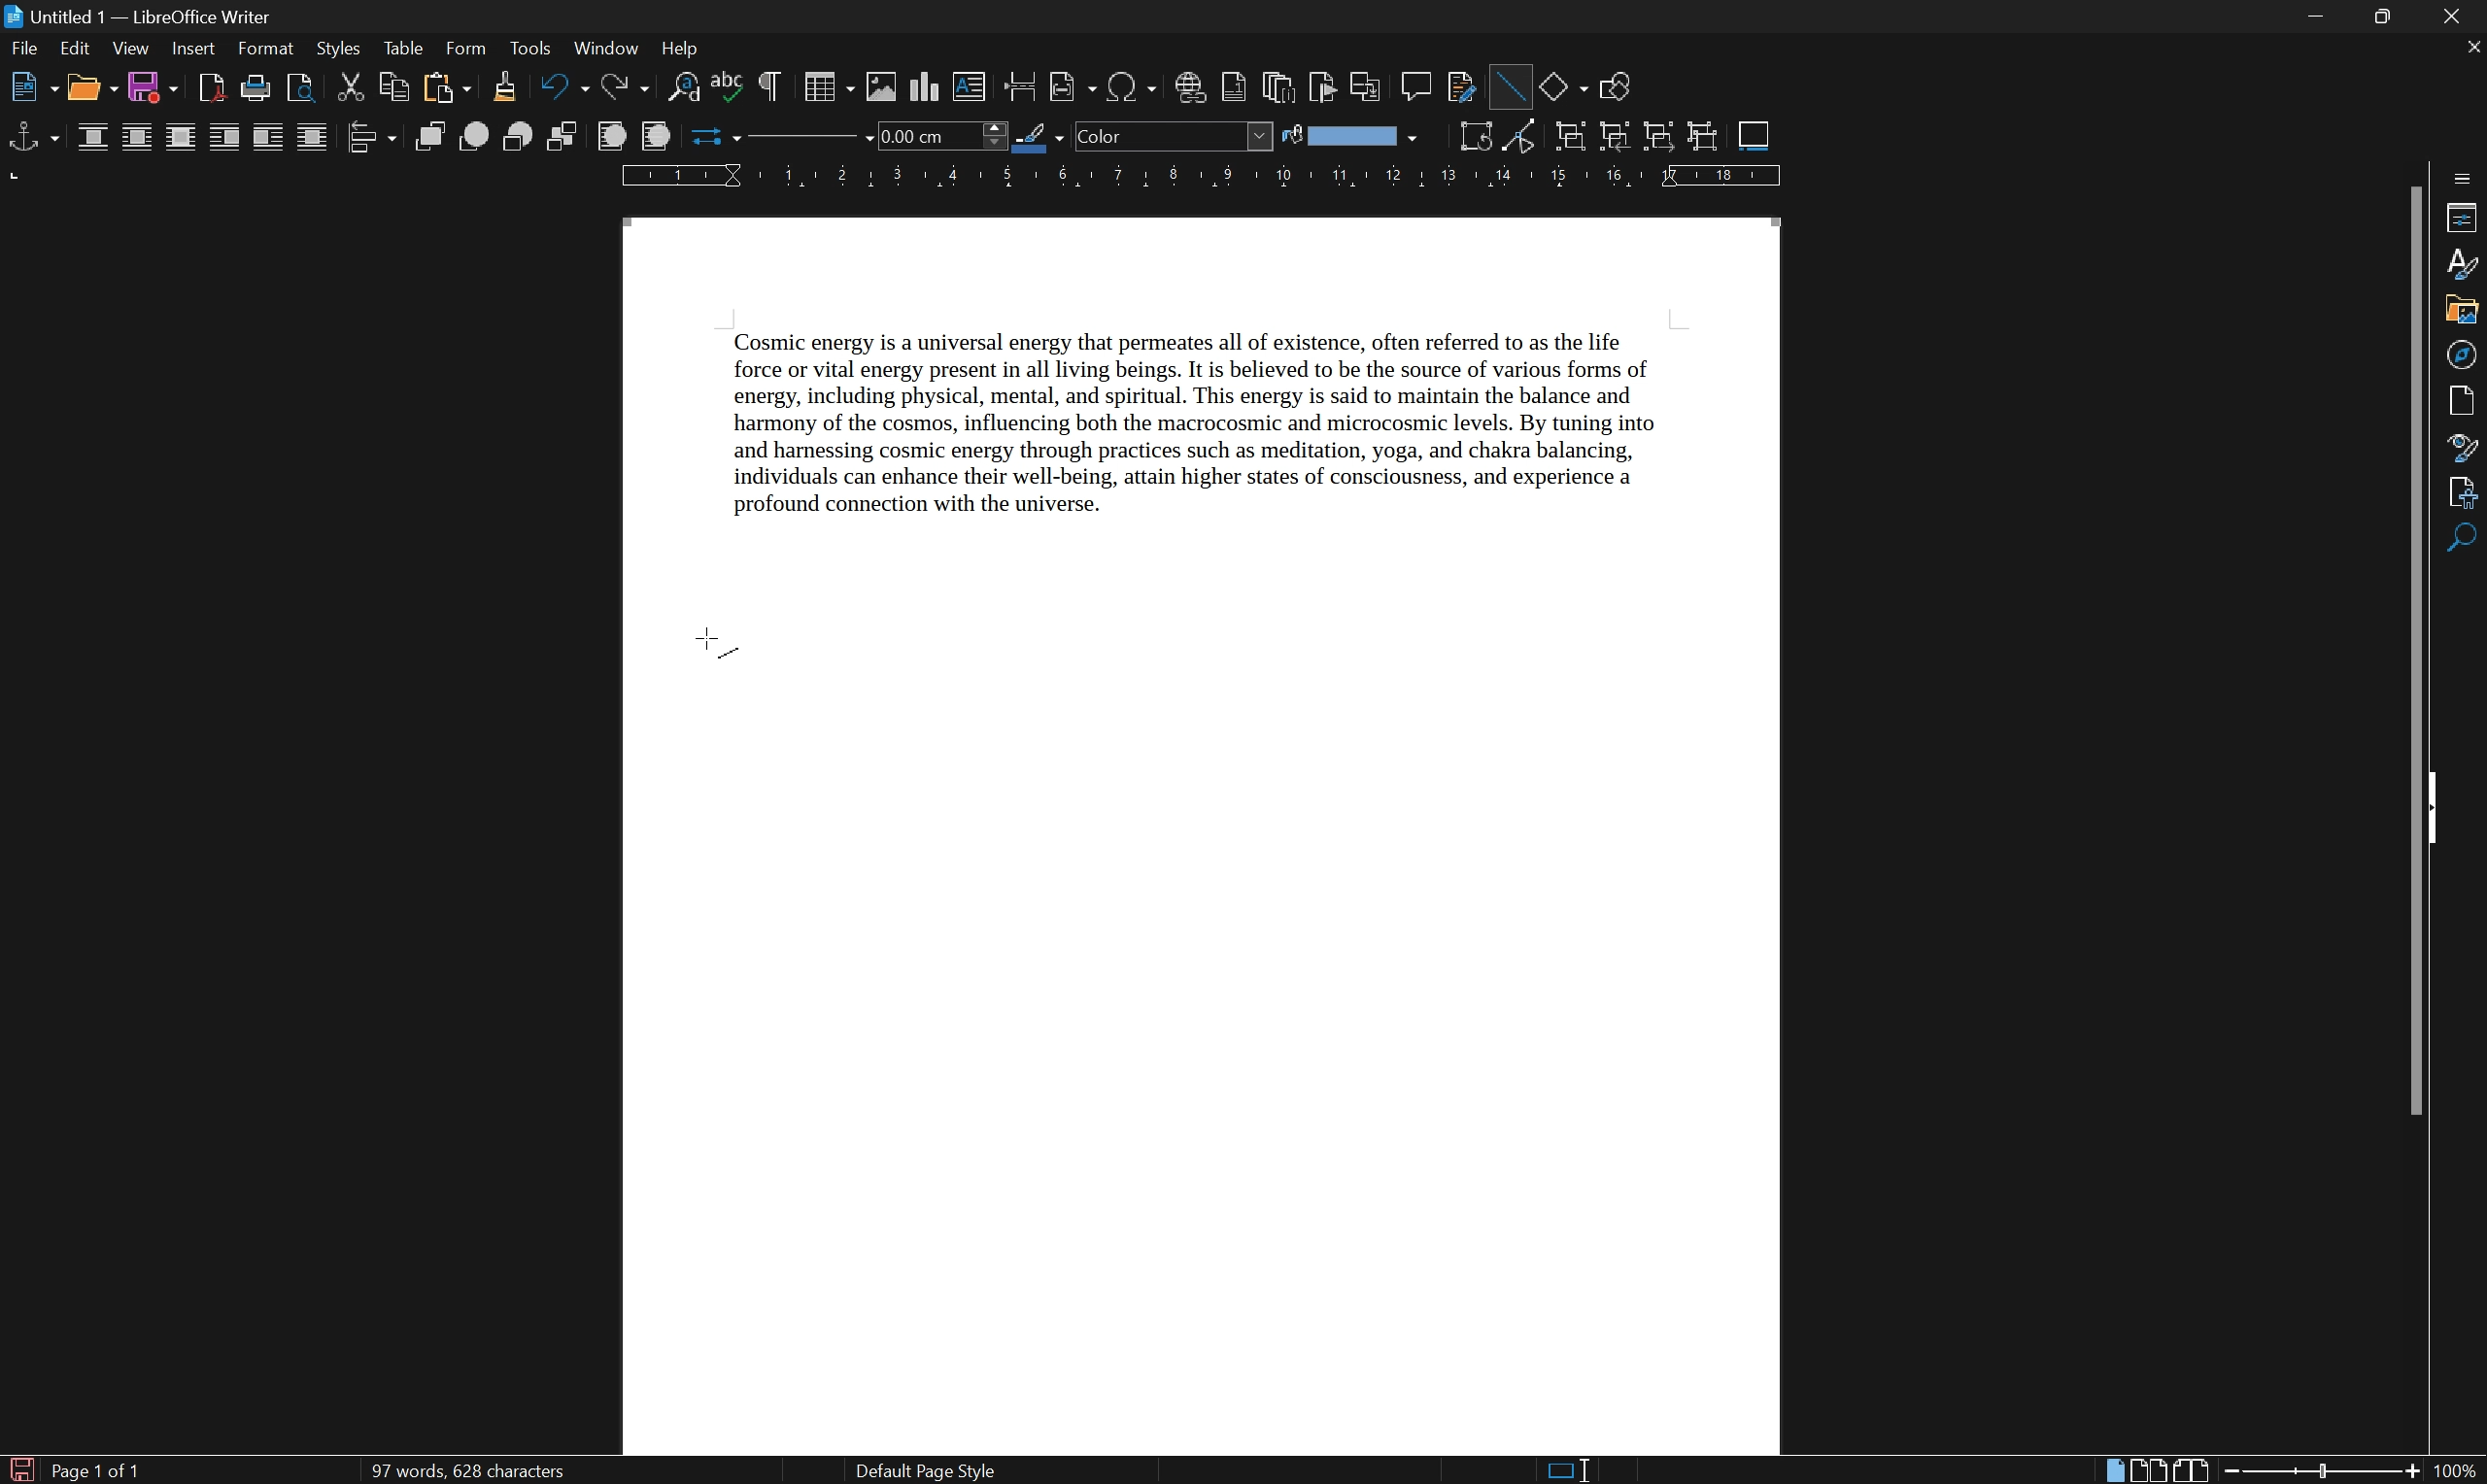  I want to click on format, so click(267, 49).